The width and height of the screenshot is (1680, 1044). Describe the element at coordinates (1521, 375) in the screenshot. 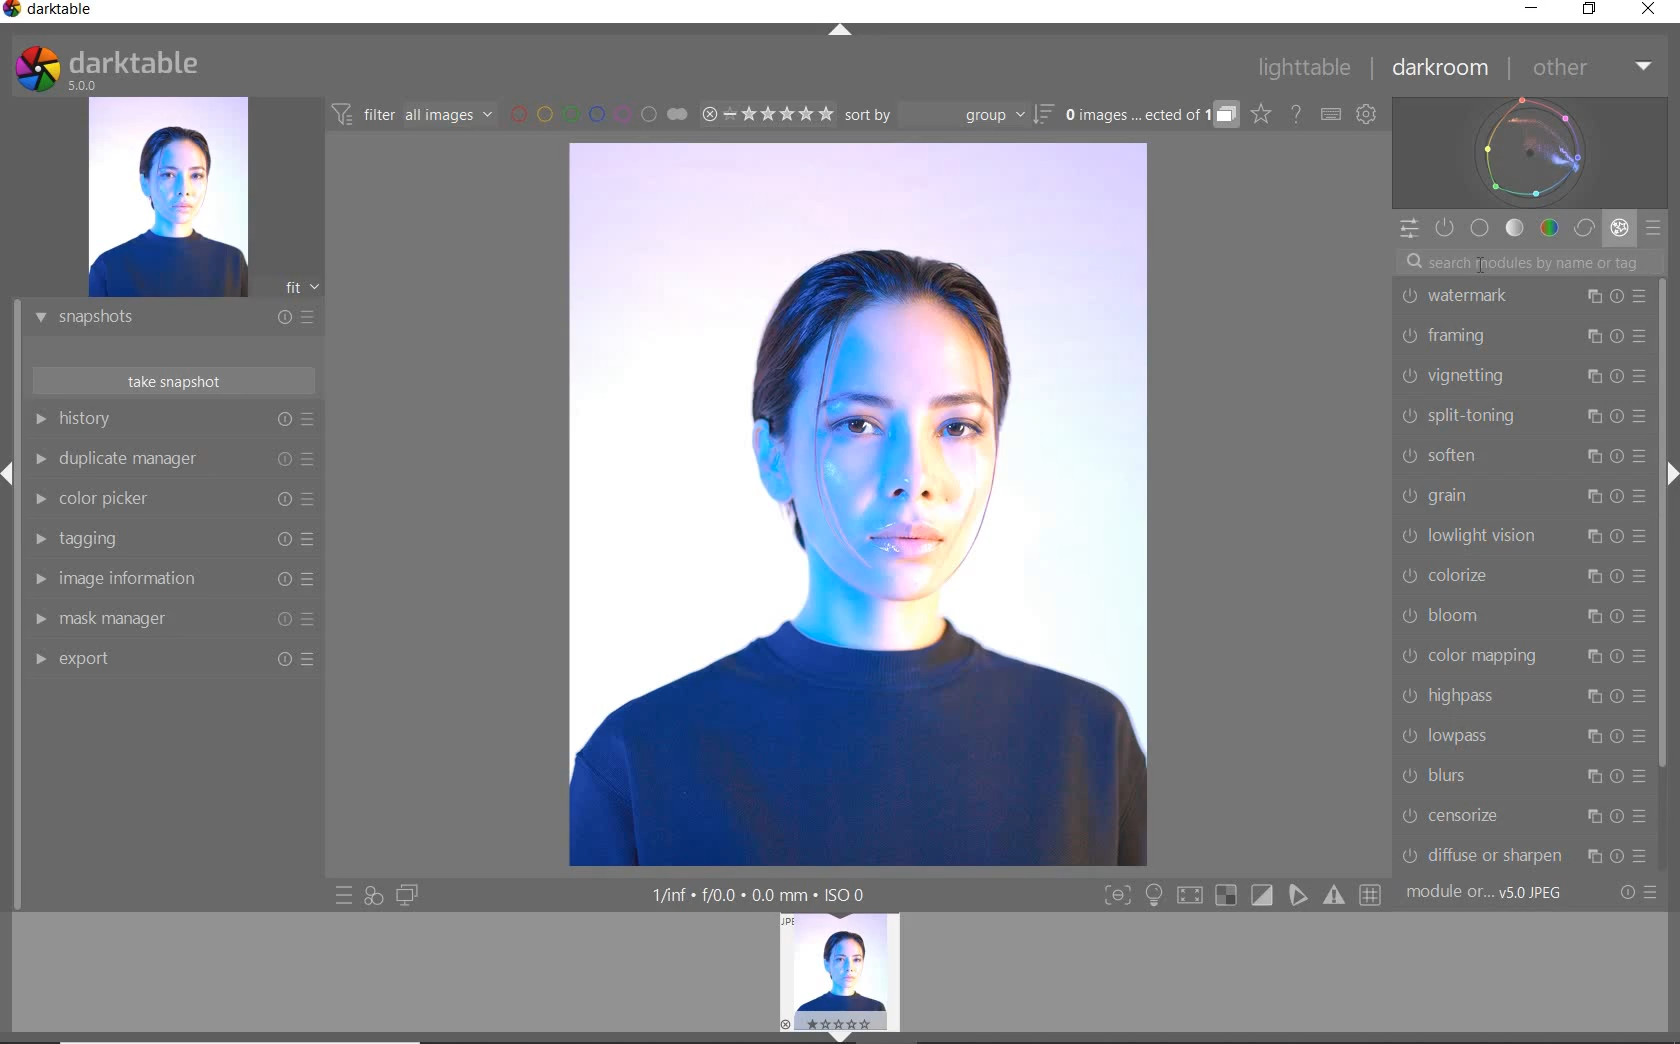

I see `VIGNETTING` at that location.